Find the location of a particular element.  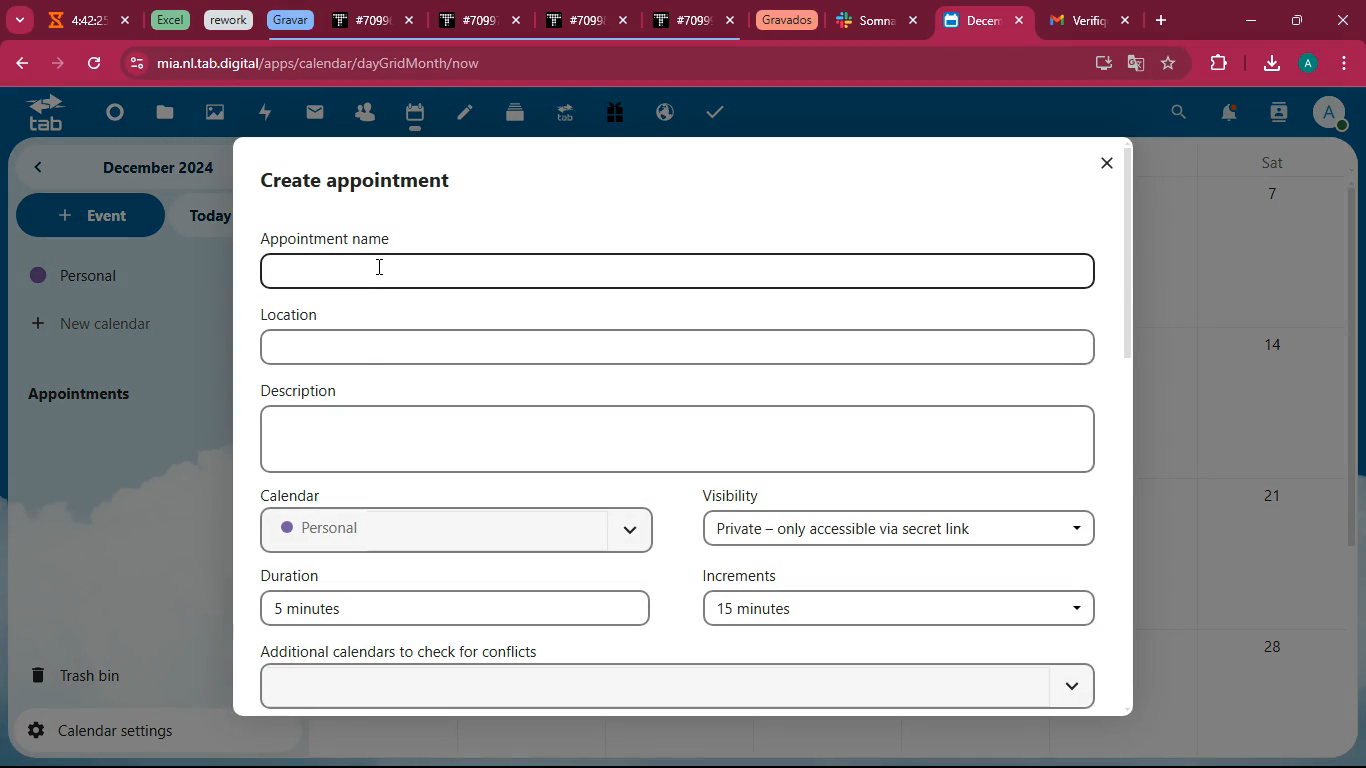

tab is located at coordinates (866, 23).